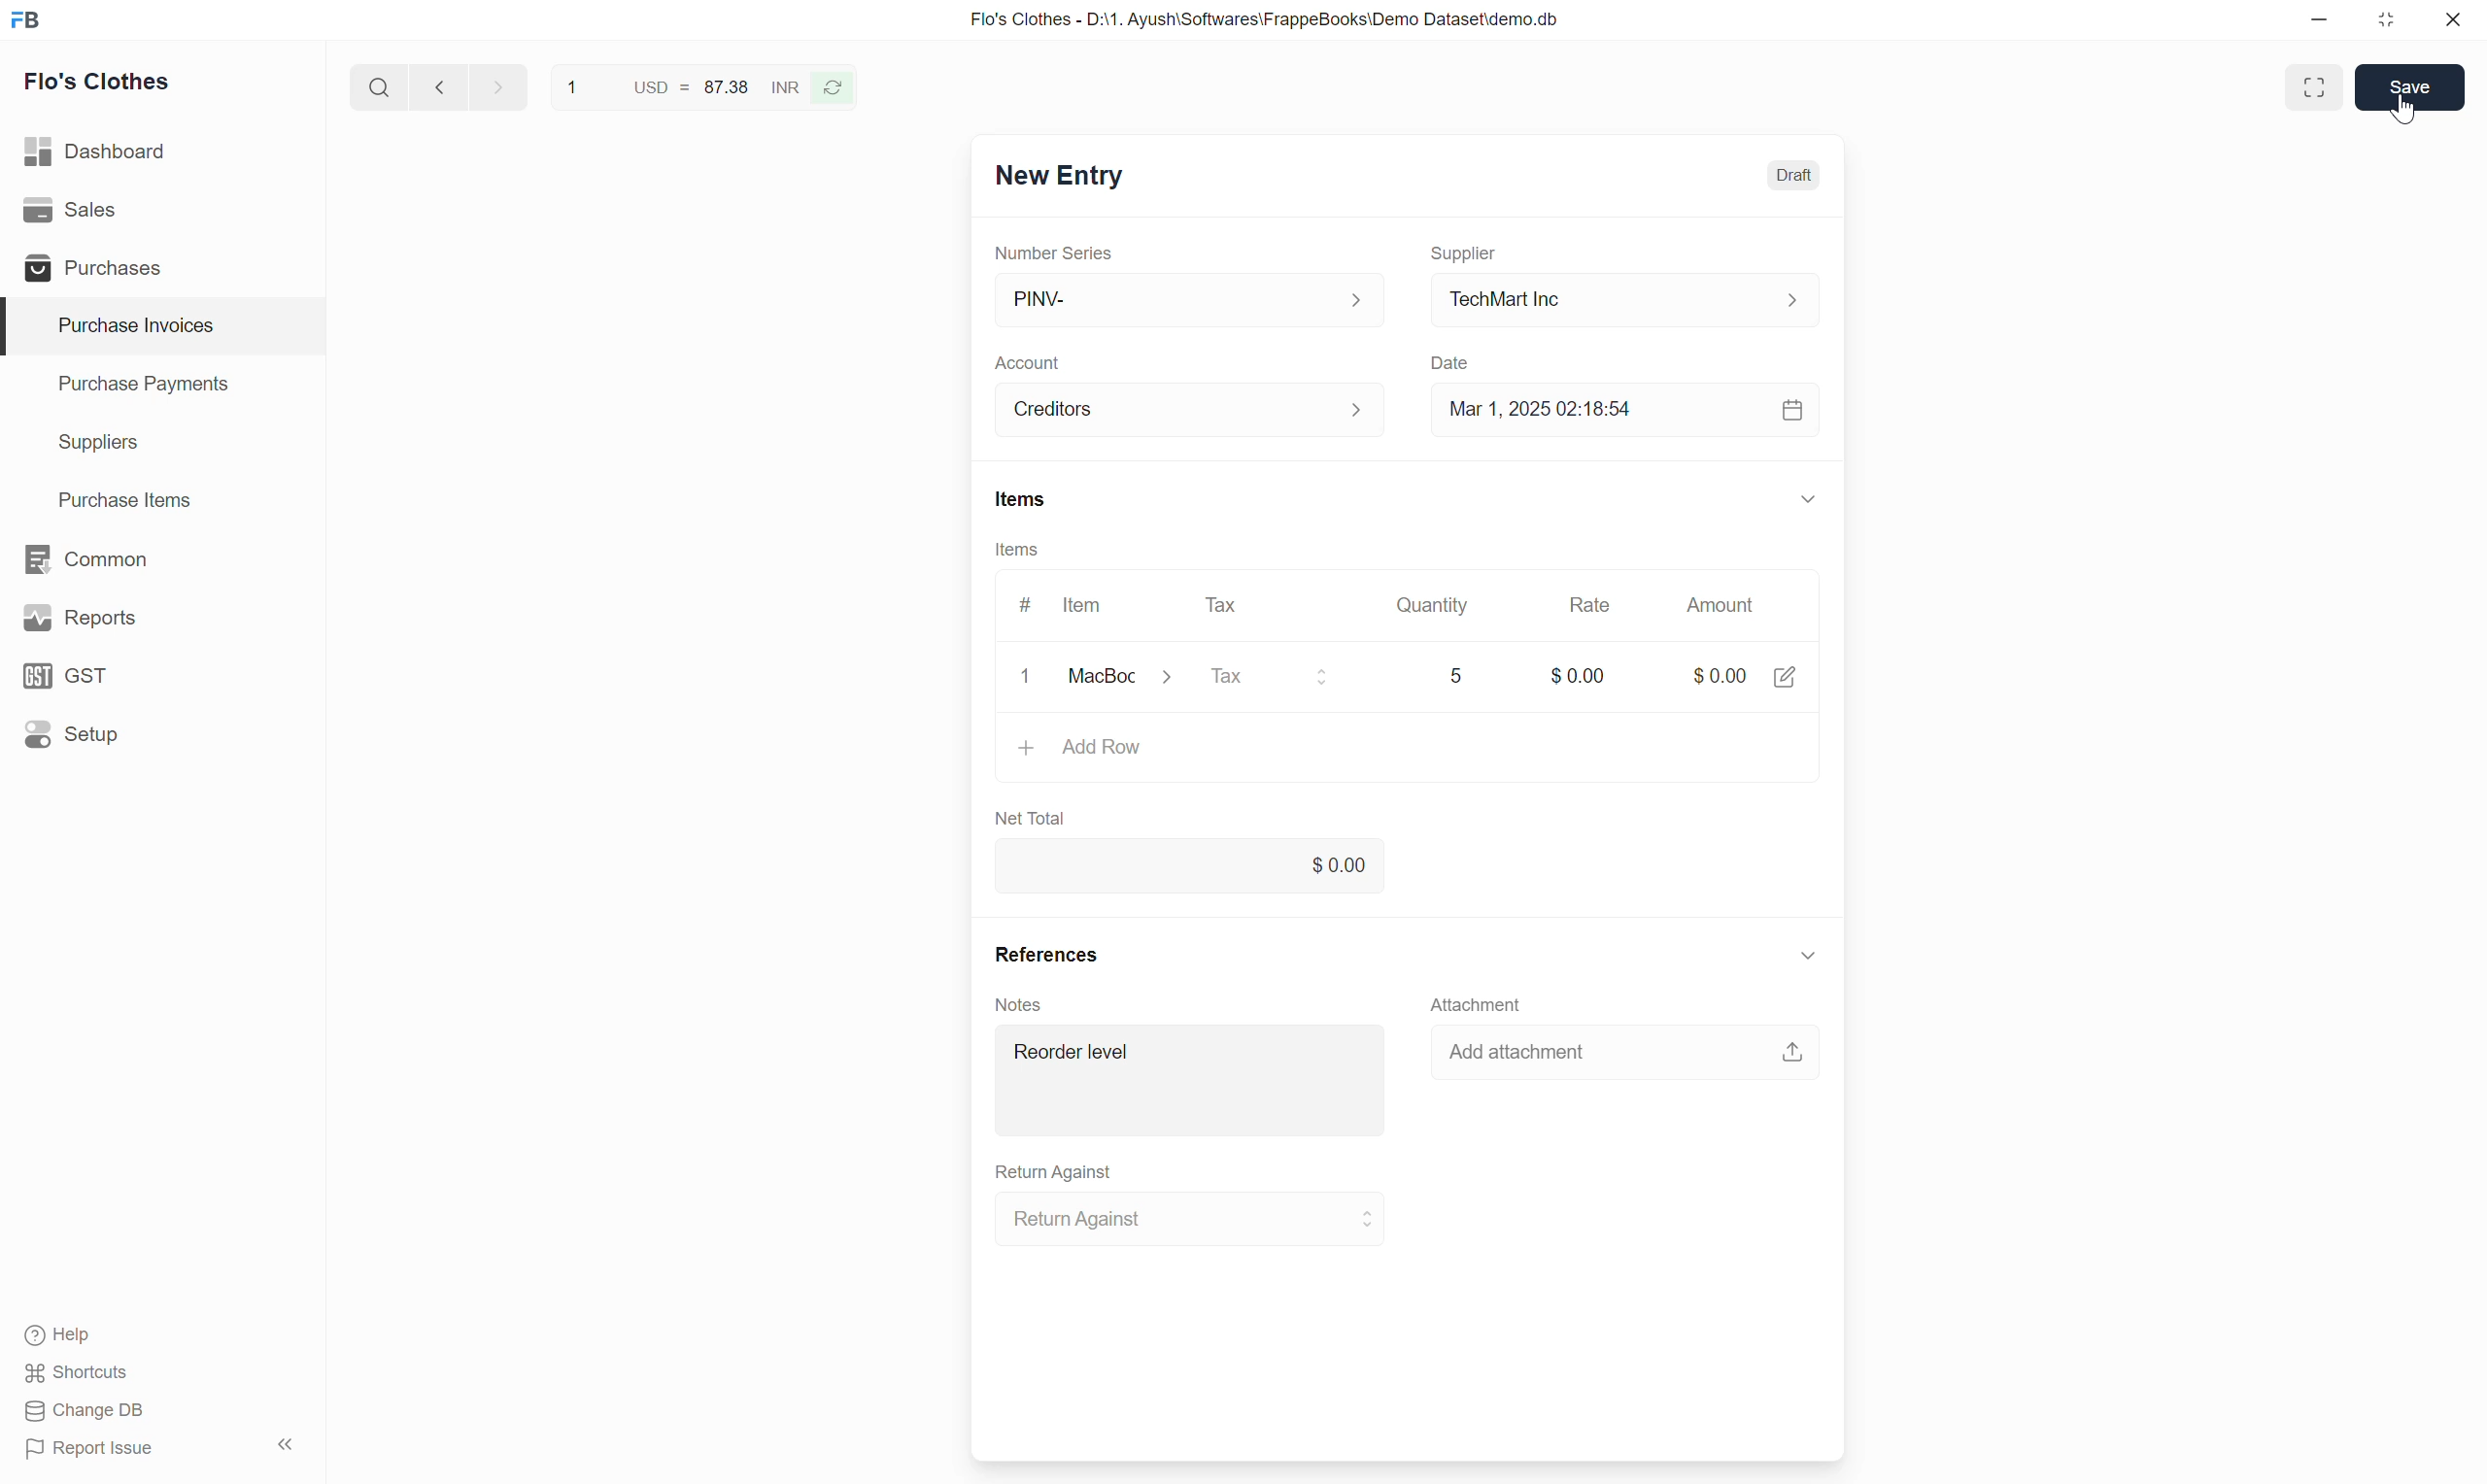  Describe the element at coordinates (1019, 1005) in the screenshot. I see `Notes` at that location.